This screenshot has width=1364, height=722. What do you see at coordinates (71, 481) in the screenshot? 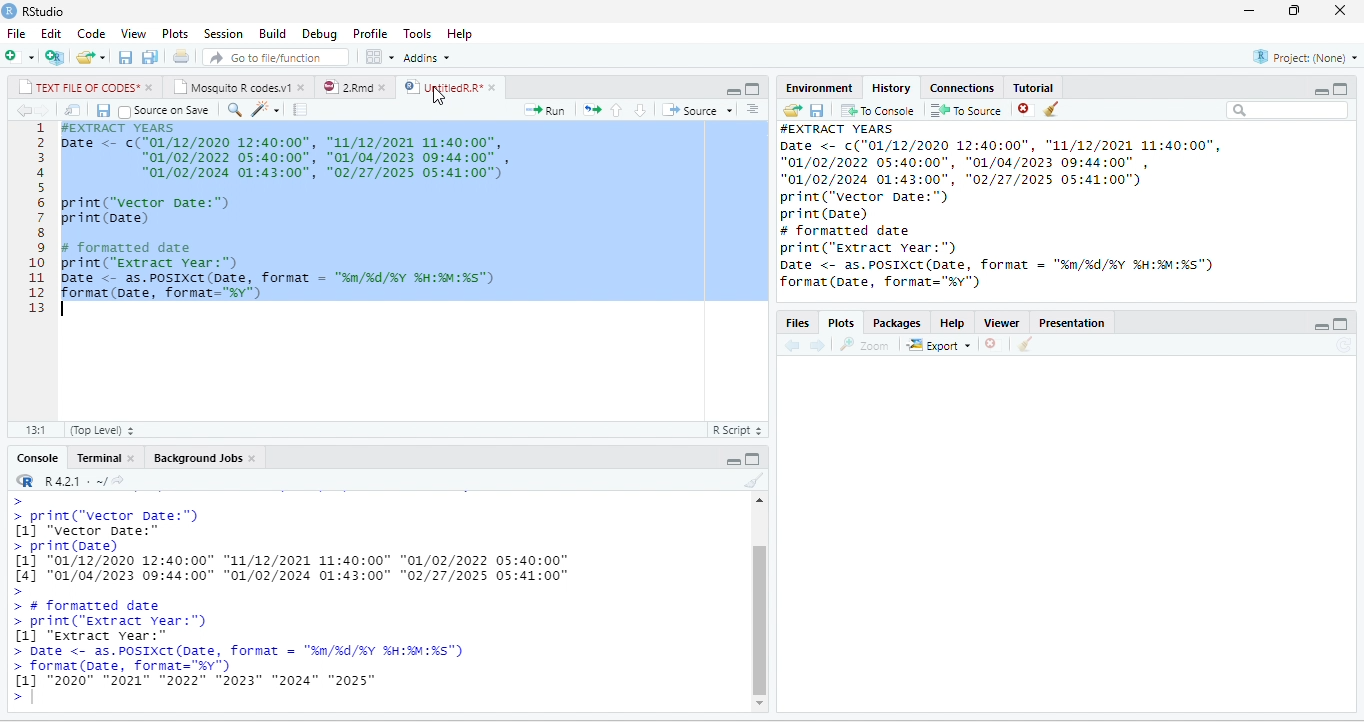
I see `R 4.2.1 .~/` at bounding box center [71, 481].